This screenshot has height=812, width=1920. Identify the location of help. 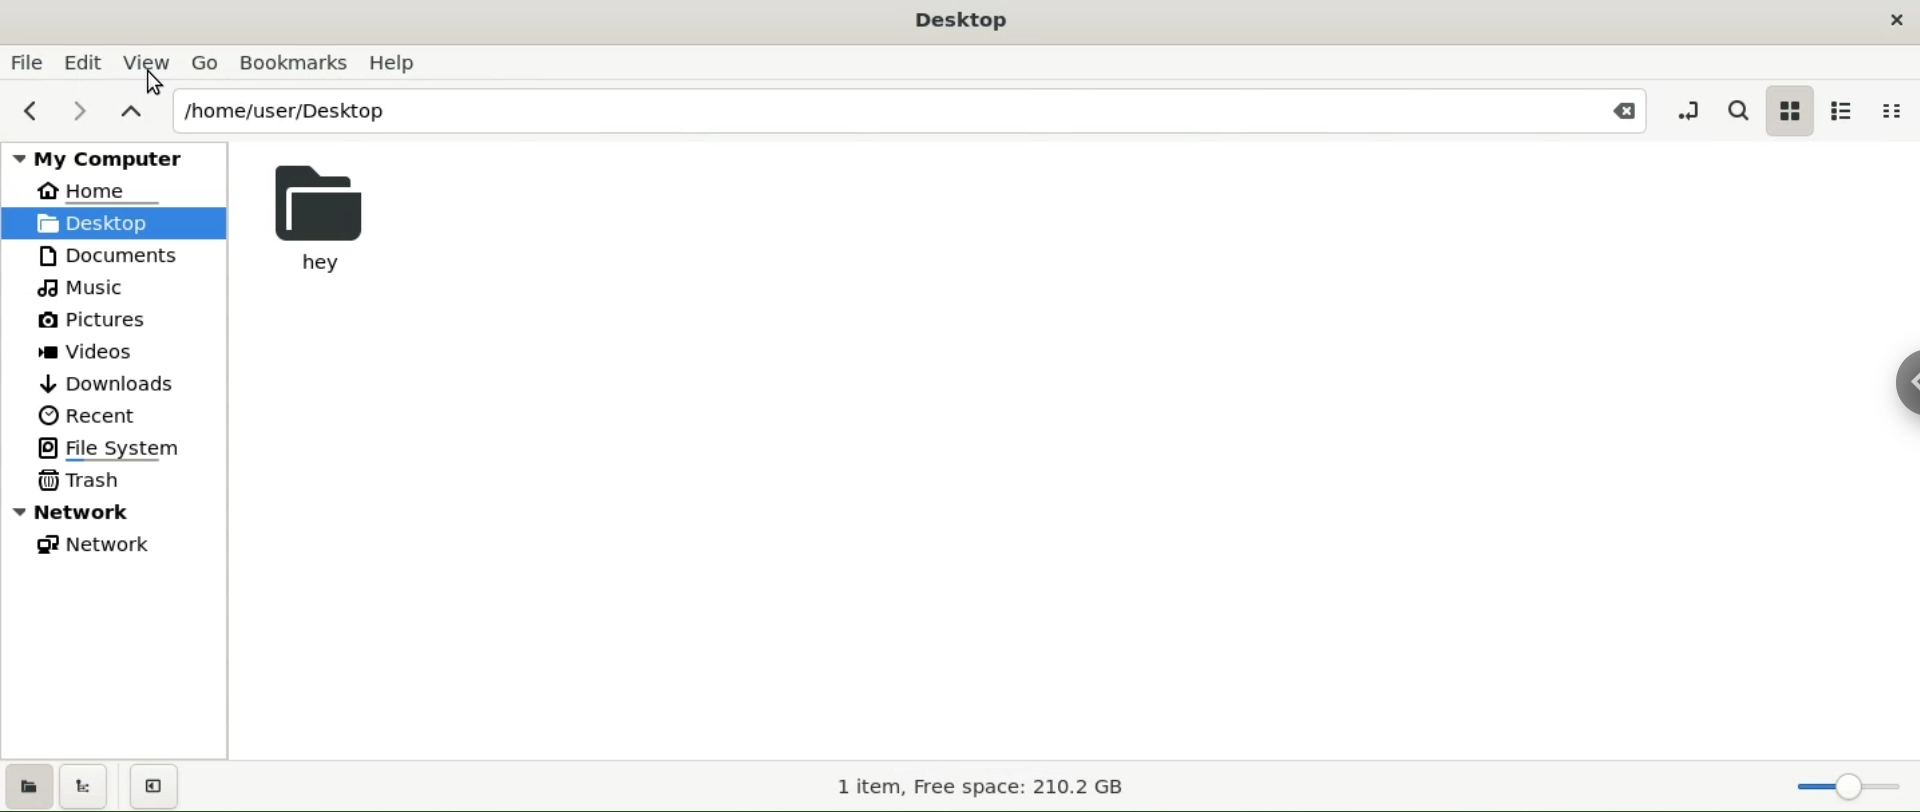
(402, 63).